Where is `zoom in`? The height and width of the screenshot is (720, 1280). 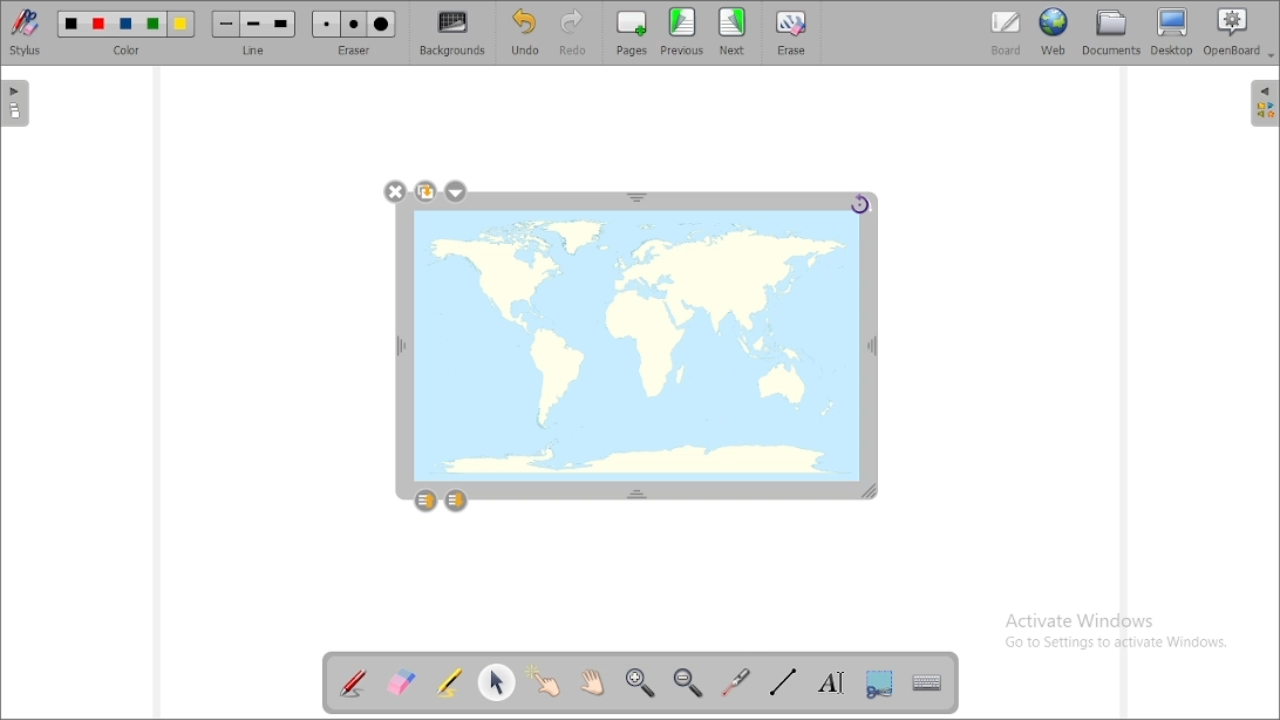
zoom in is located at coordinates (640, 681).